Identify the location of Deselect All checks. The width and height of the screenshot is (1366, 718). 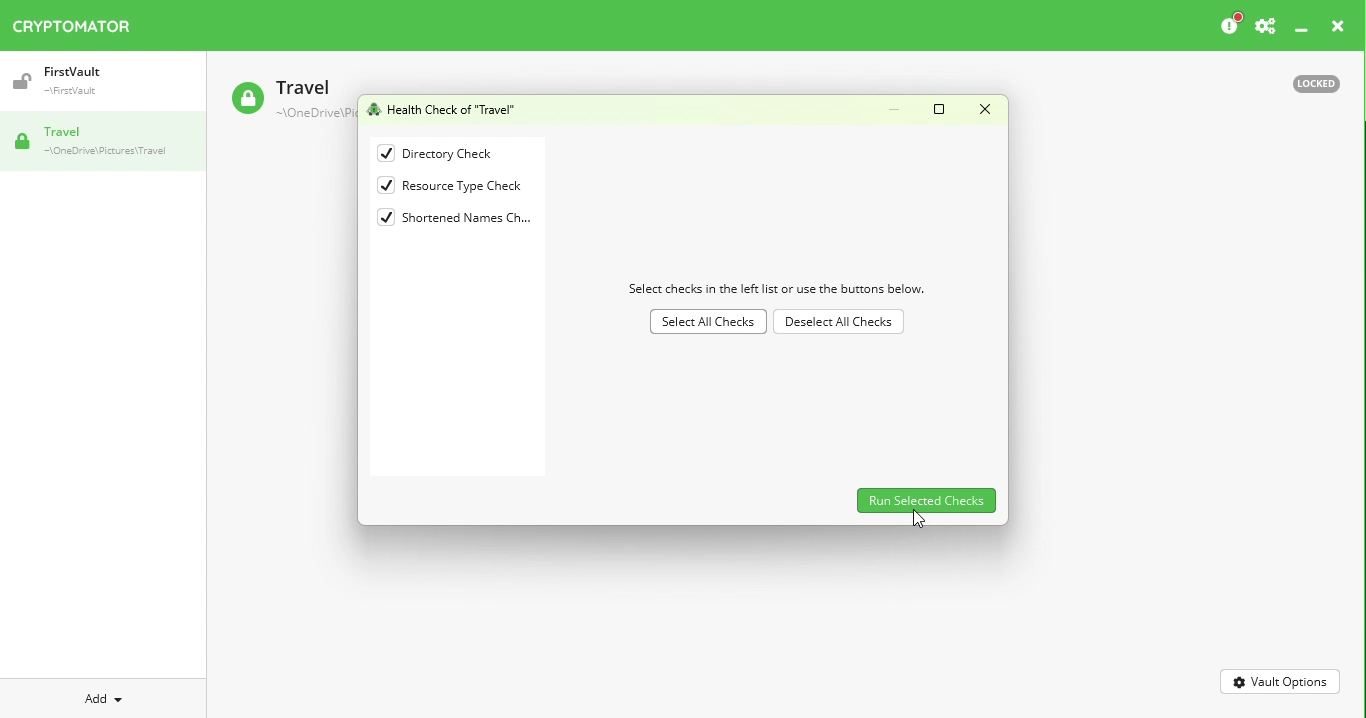
(838, 322).